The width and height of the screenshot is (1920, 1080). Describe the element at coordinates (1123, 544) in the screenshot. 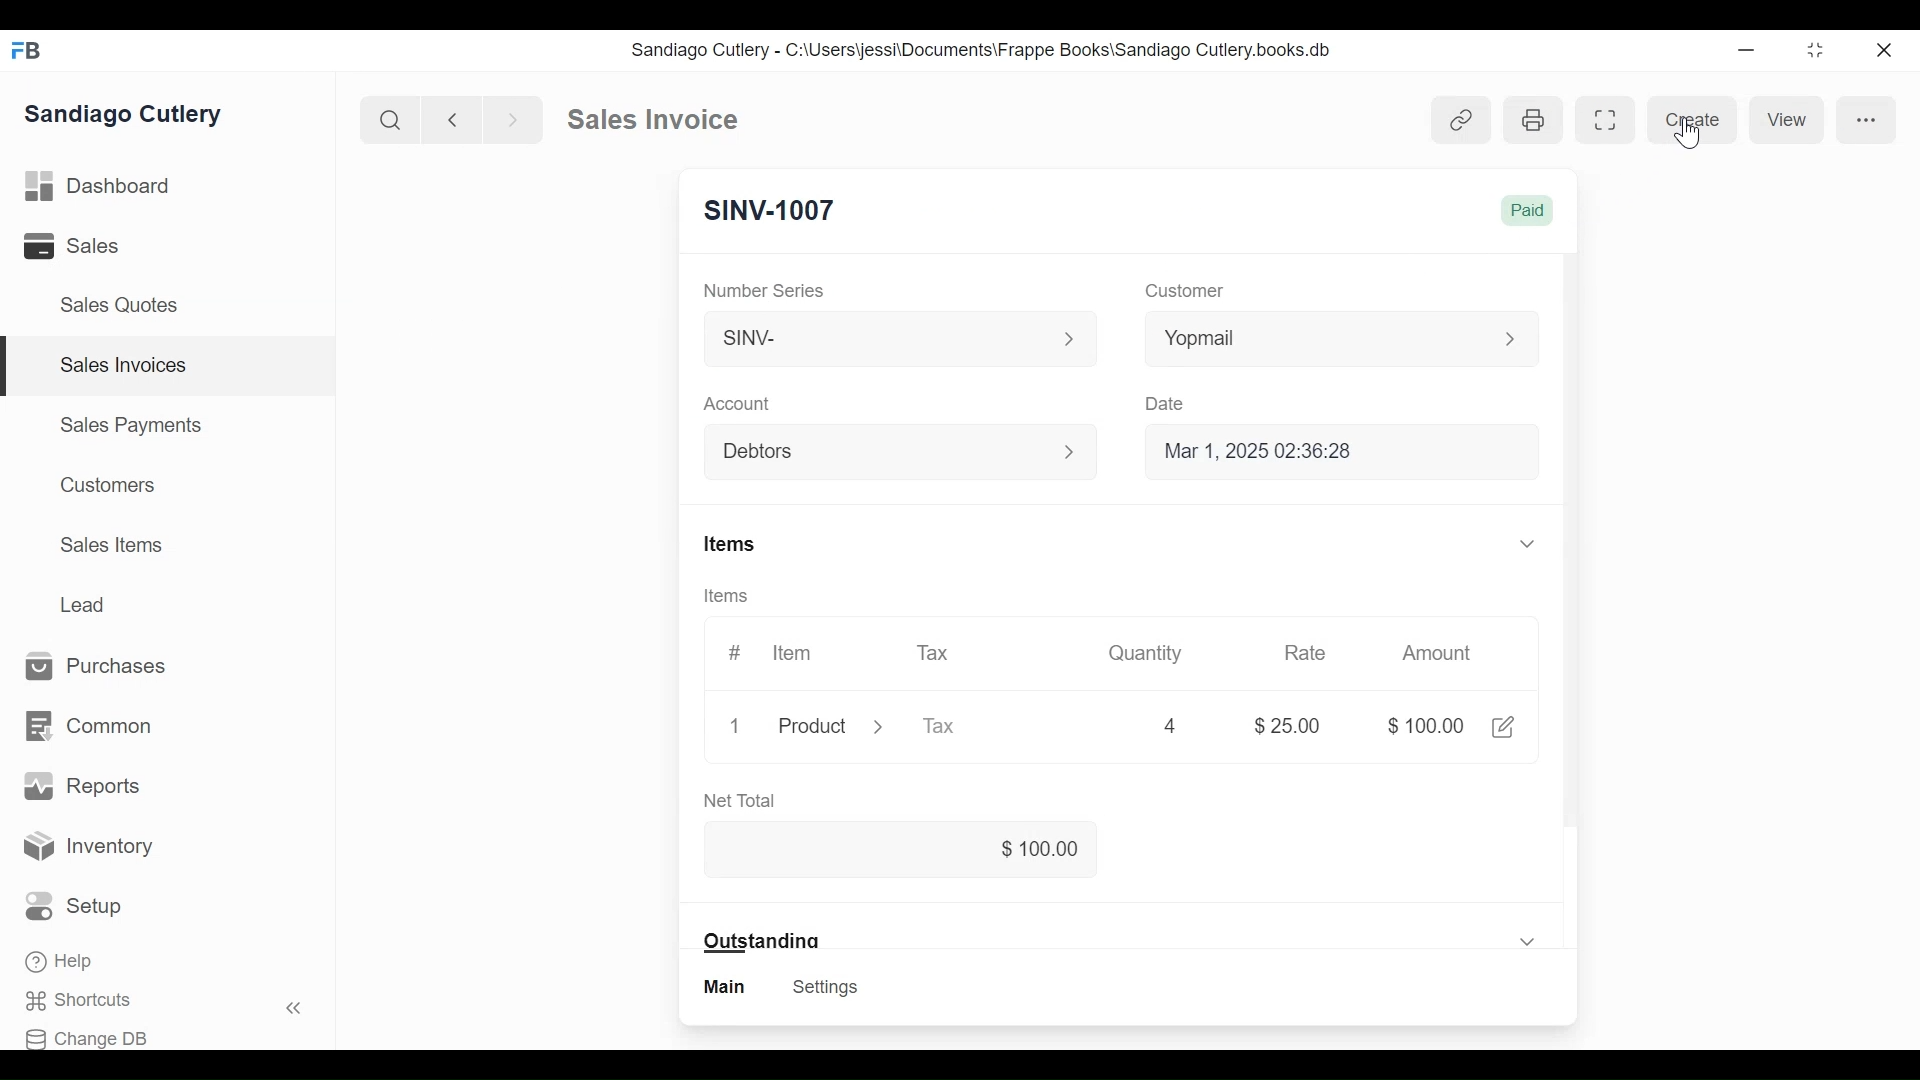

I see `Items` at that location.